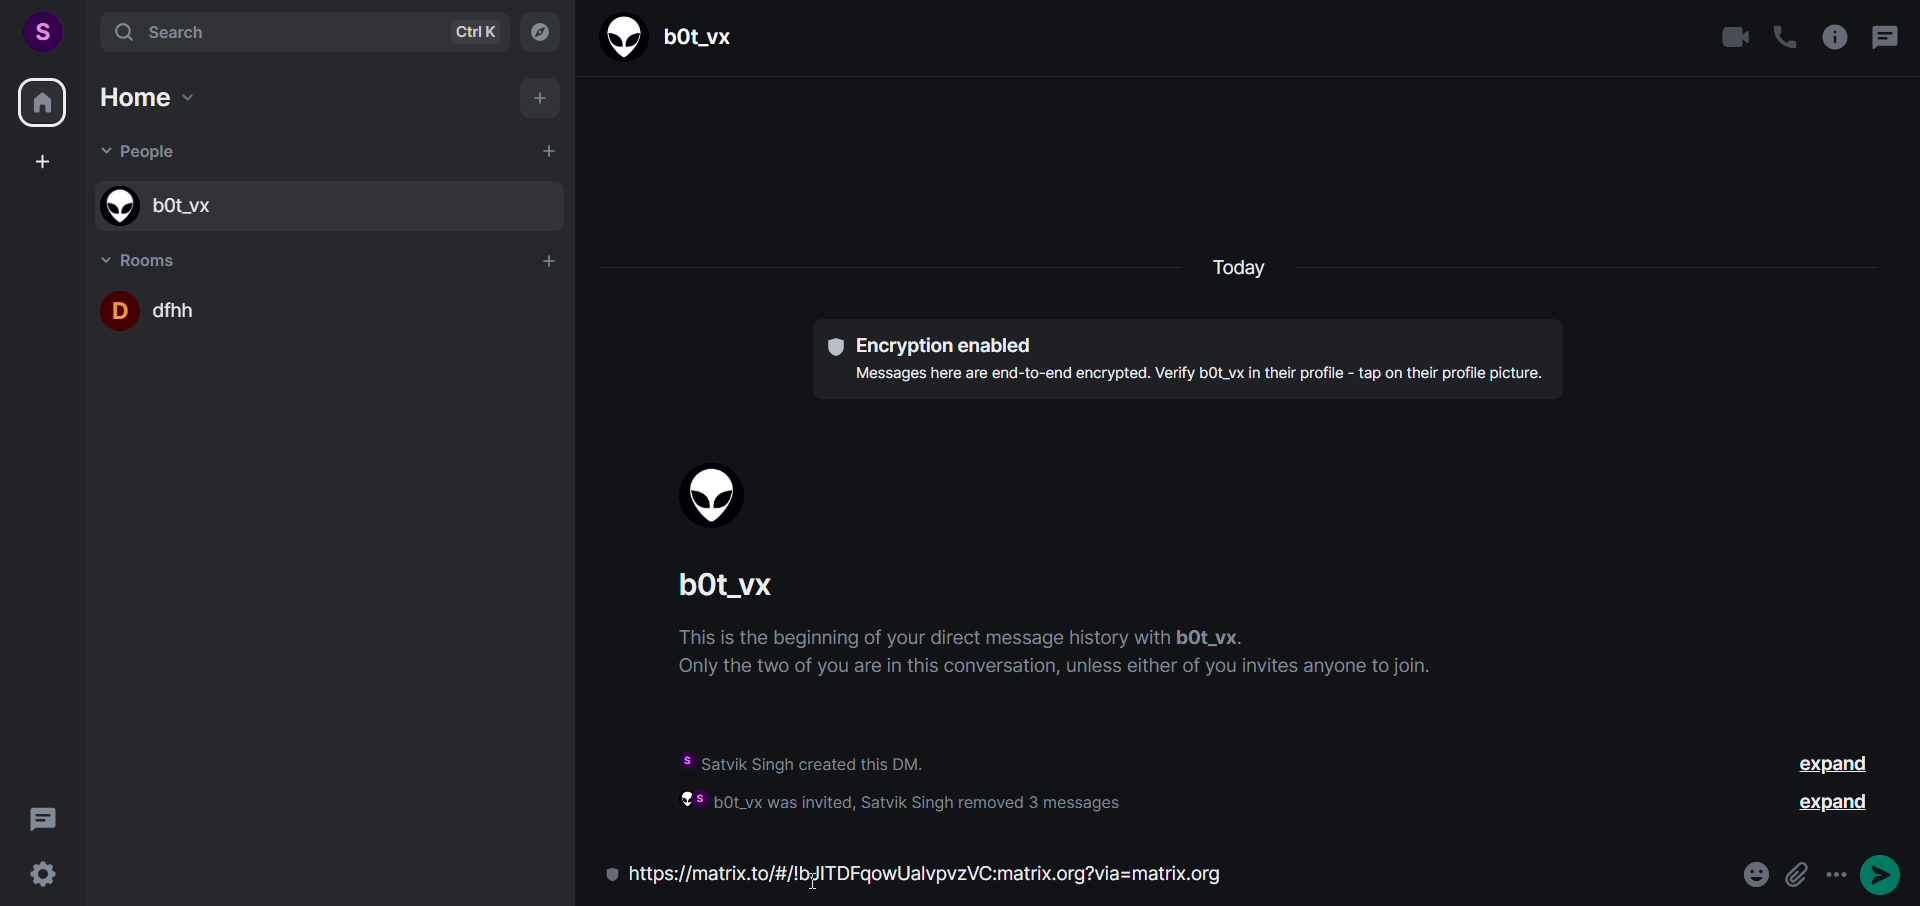 The width and height of the screenshot is (1920, 906). I want to click on search, so click(295, 30).